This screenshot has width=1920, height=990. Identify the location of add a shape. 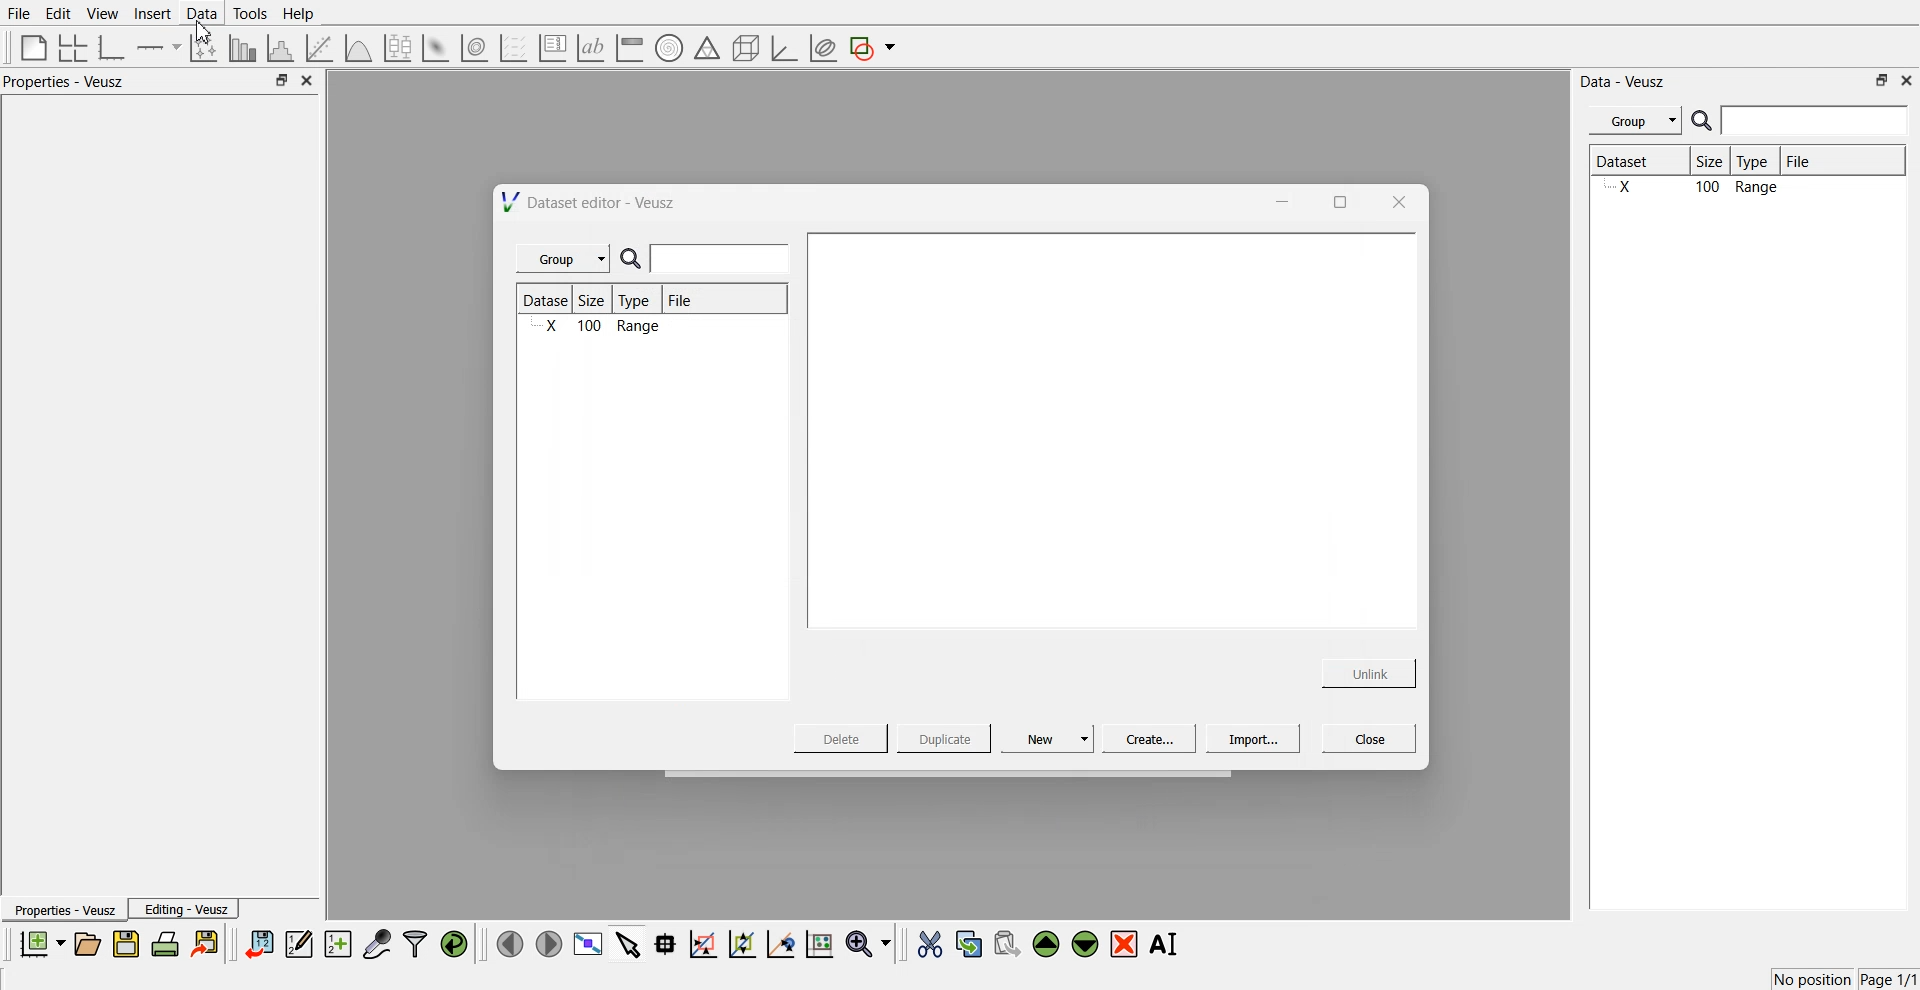
(874, 49).